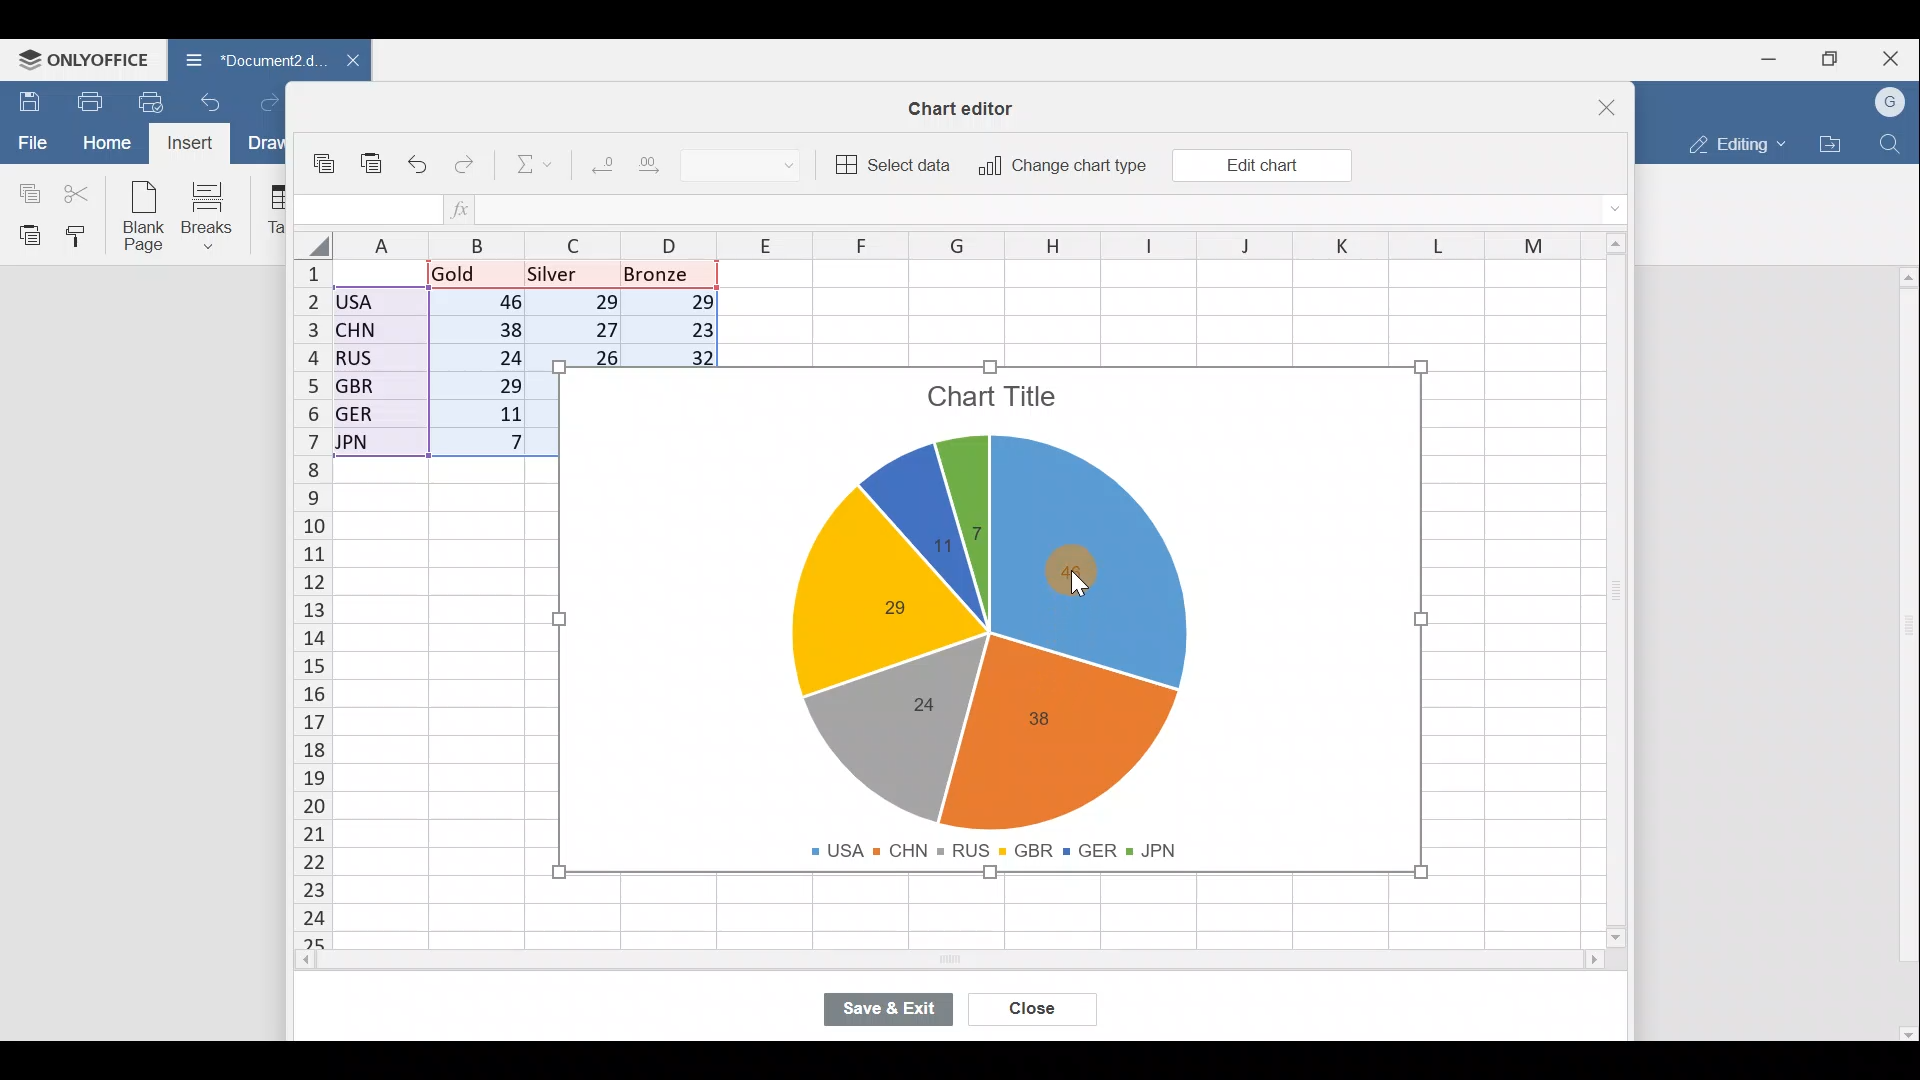 This screenshot has height=1080, width=1920. I want to click on File, so click(30, 141).